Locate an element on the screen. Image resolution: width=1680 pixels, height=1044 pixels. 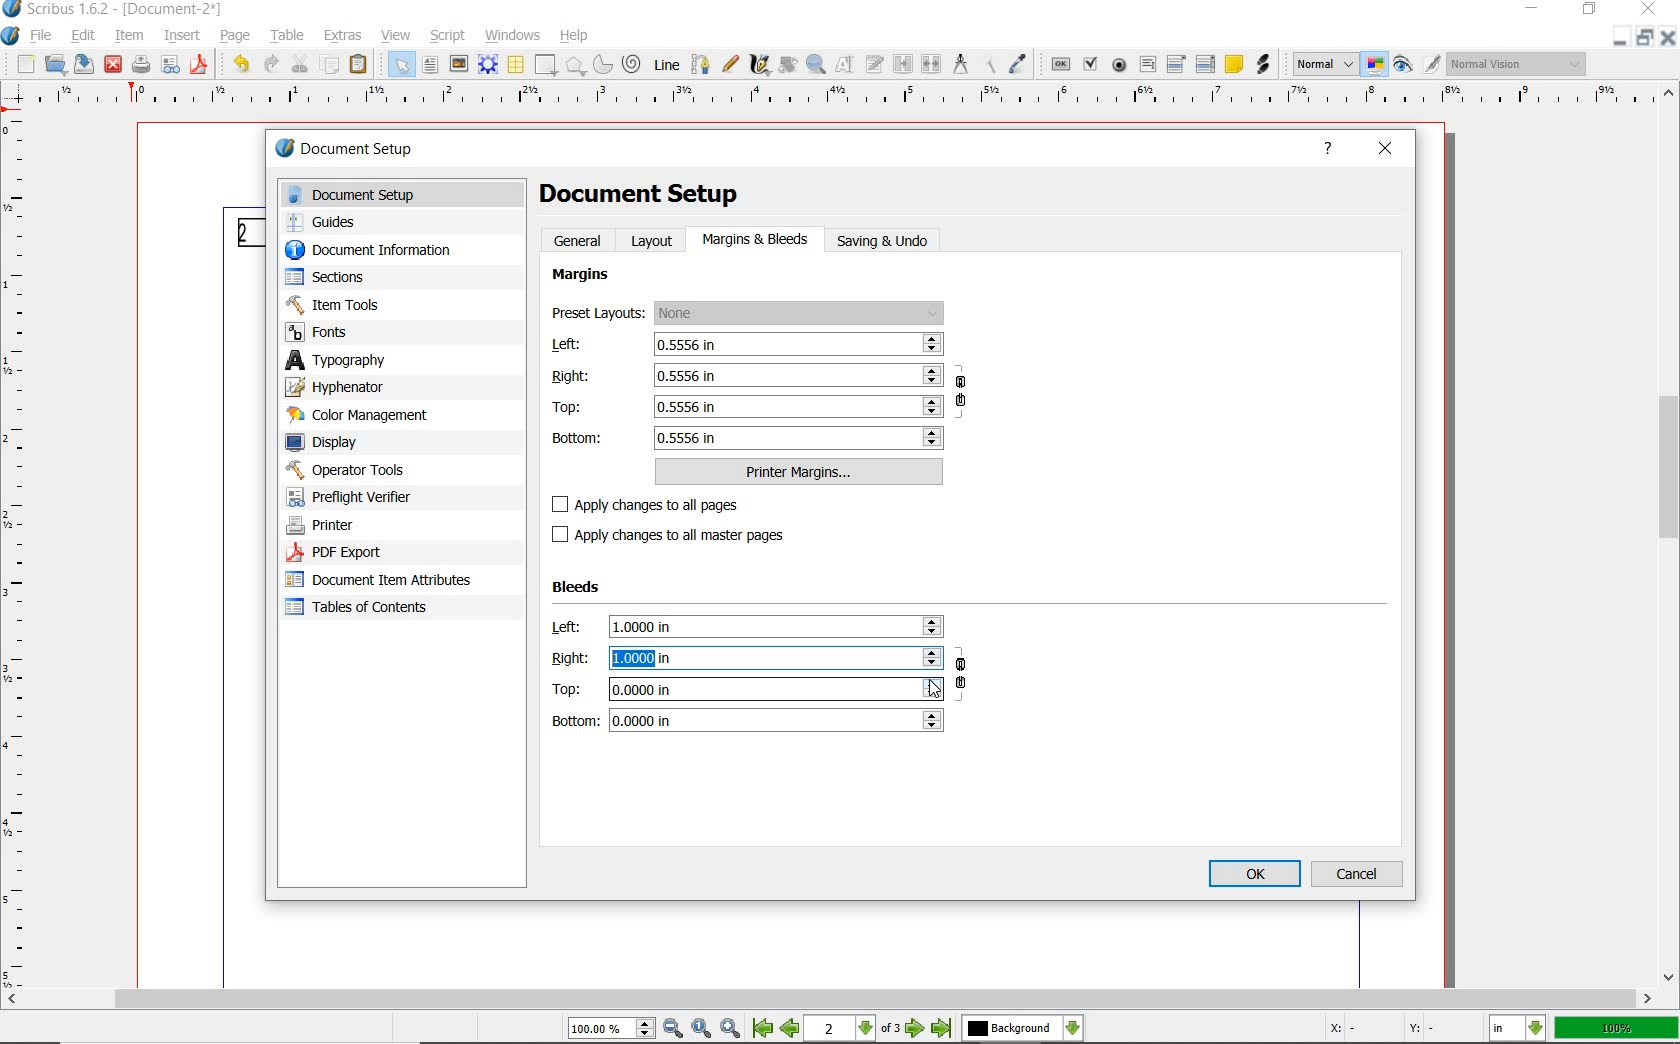
saving & undo is located at coordinates (894, 242).